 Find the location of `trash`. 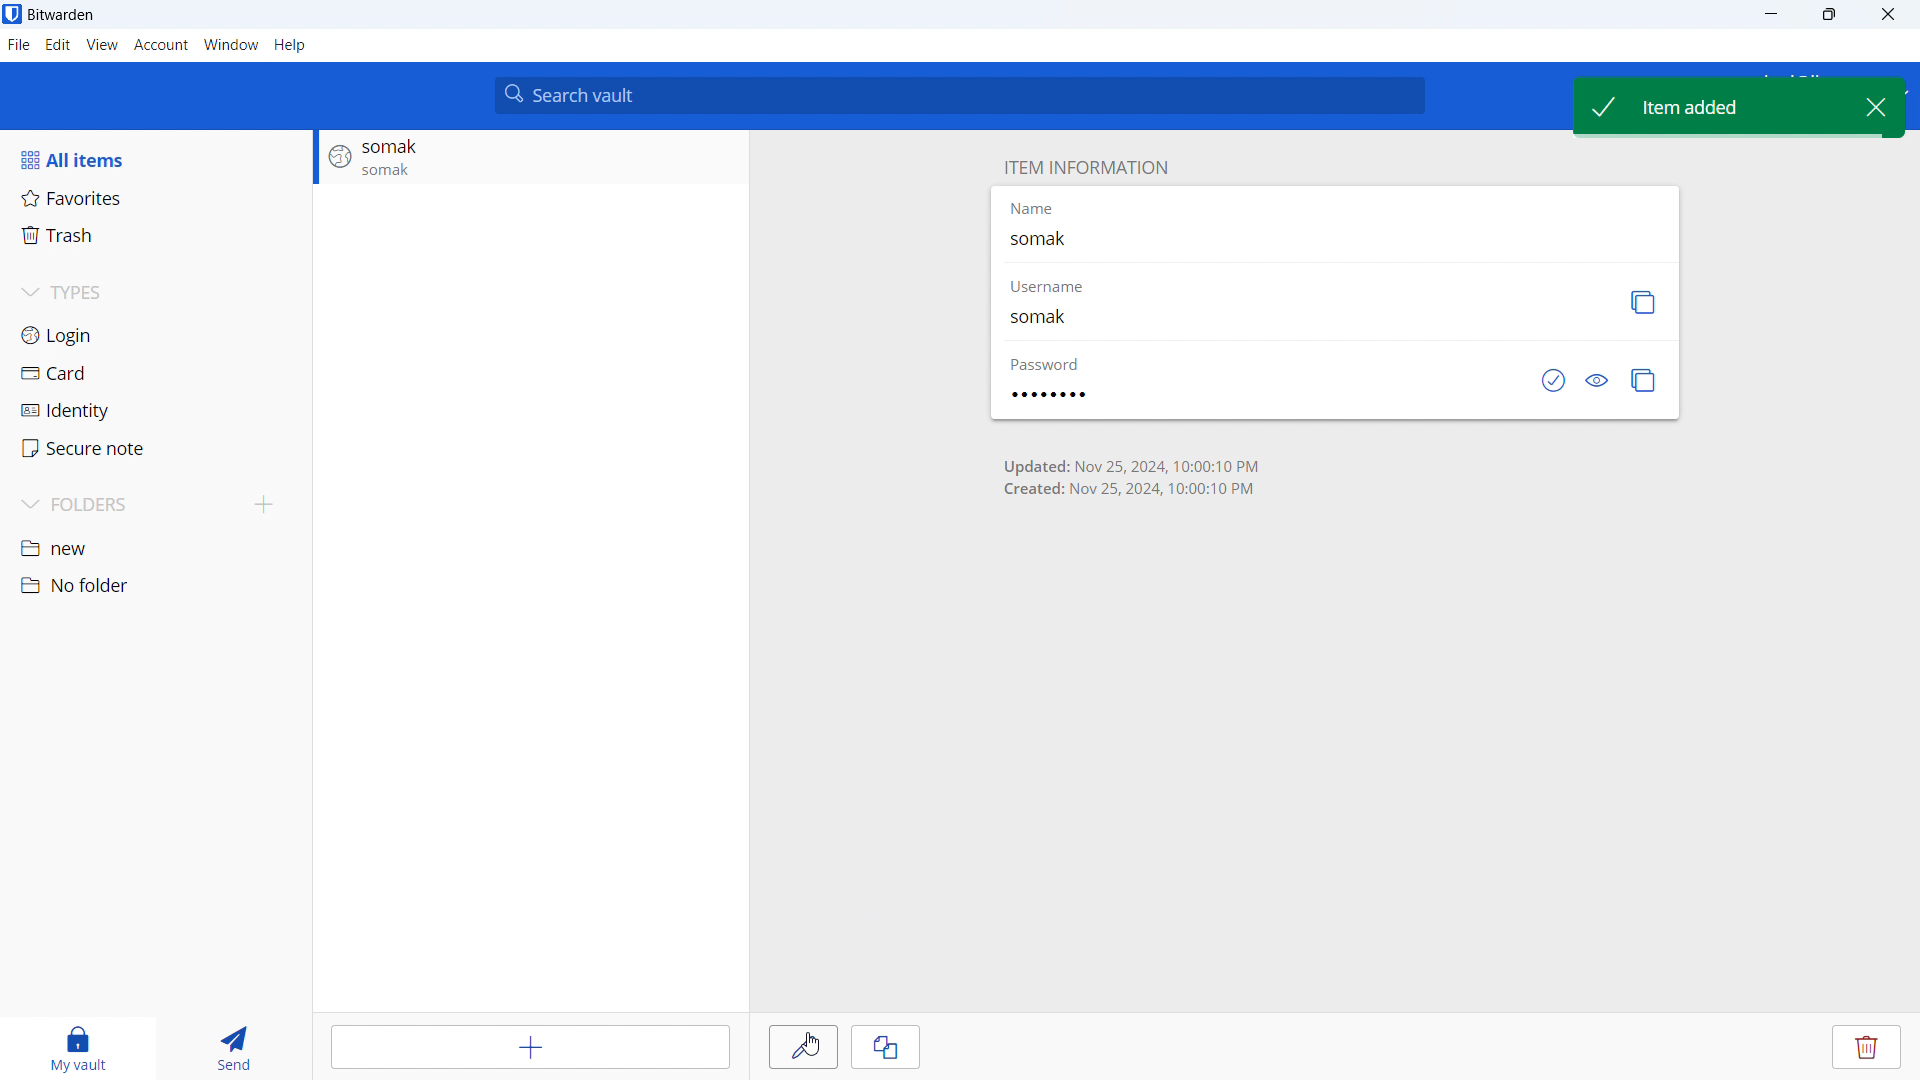

trash is located at coordinates (154, 236).